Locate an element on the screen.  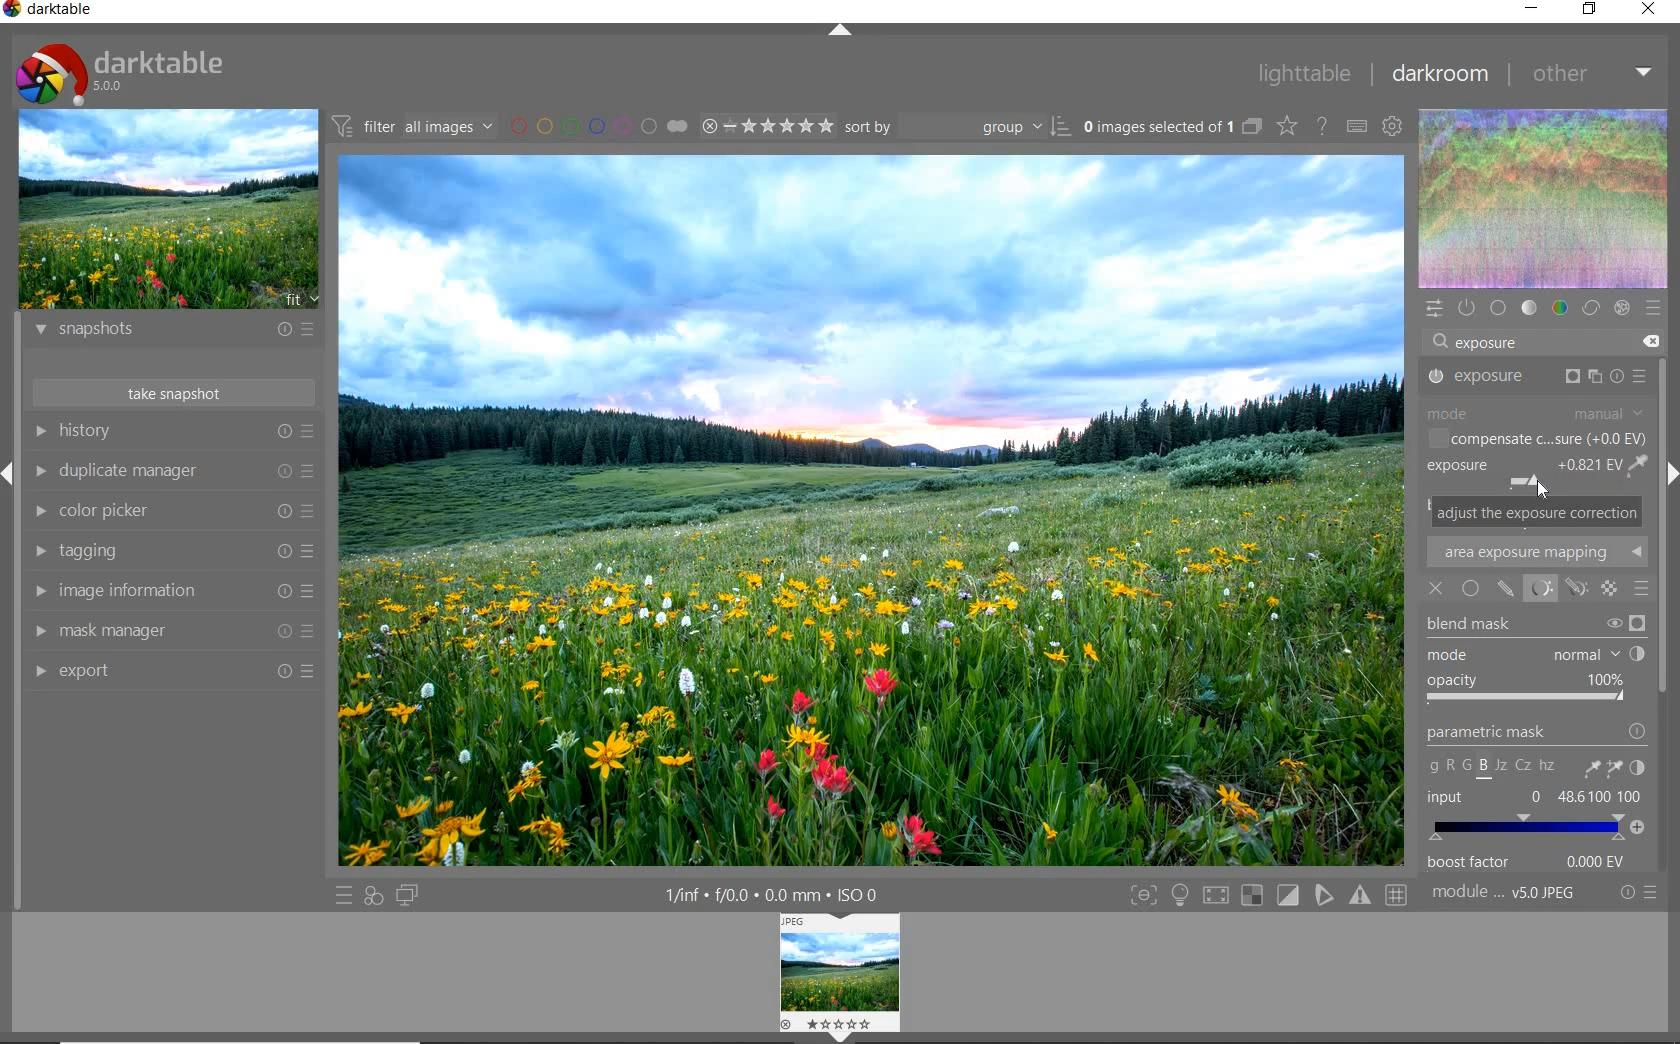
blend mask is located at coordinates (1535, 627).